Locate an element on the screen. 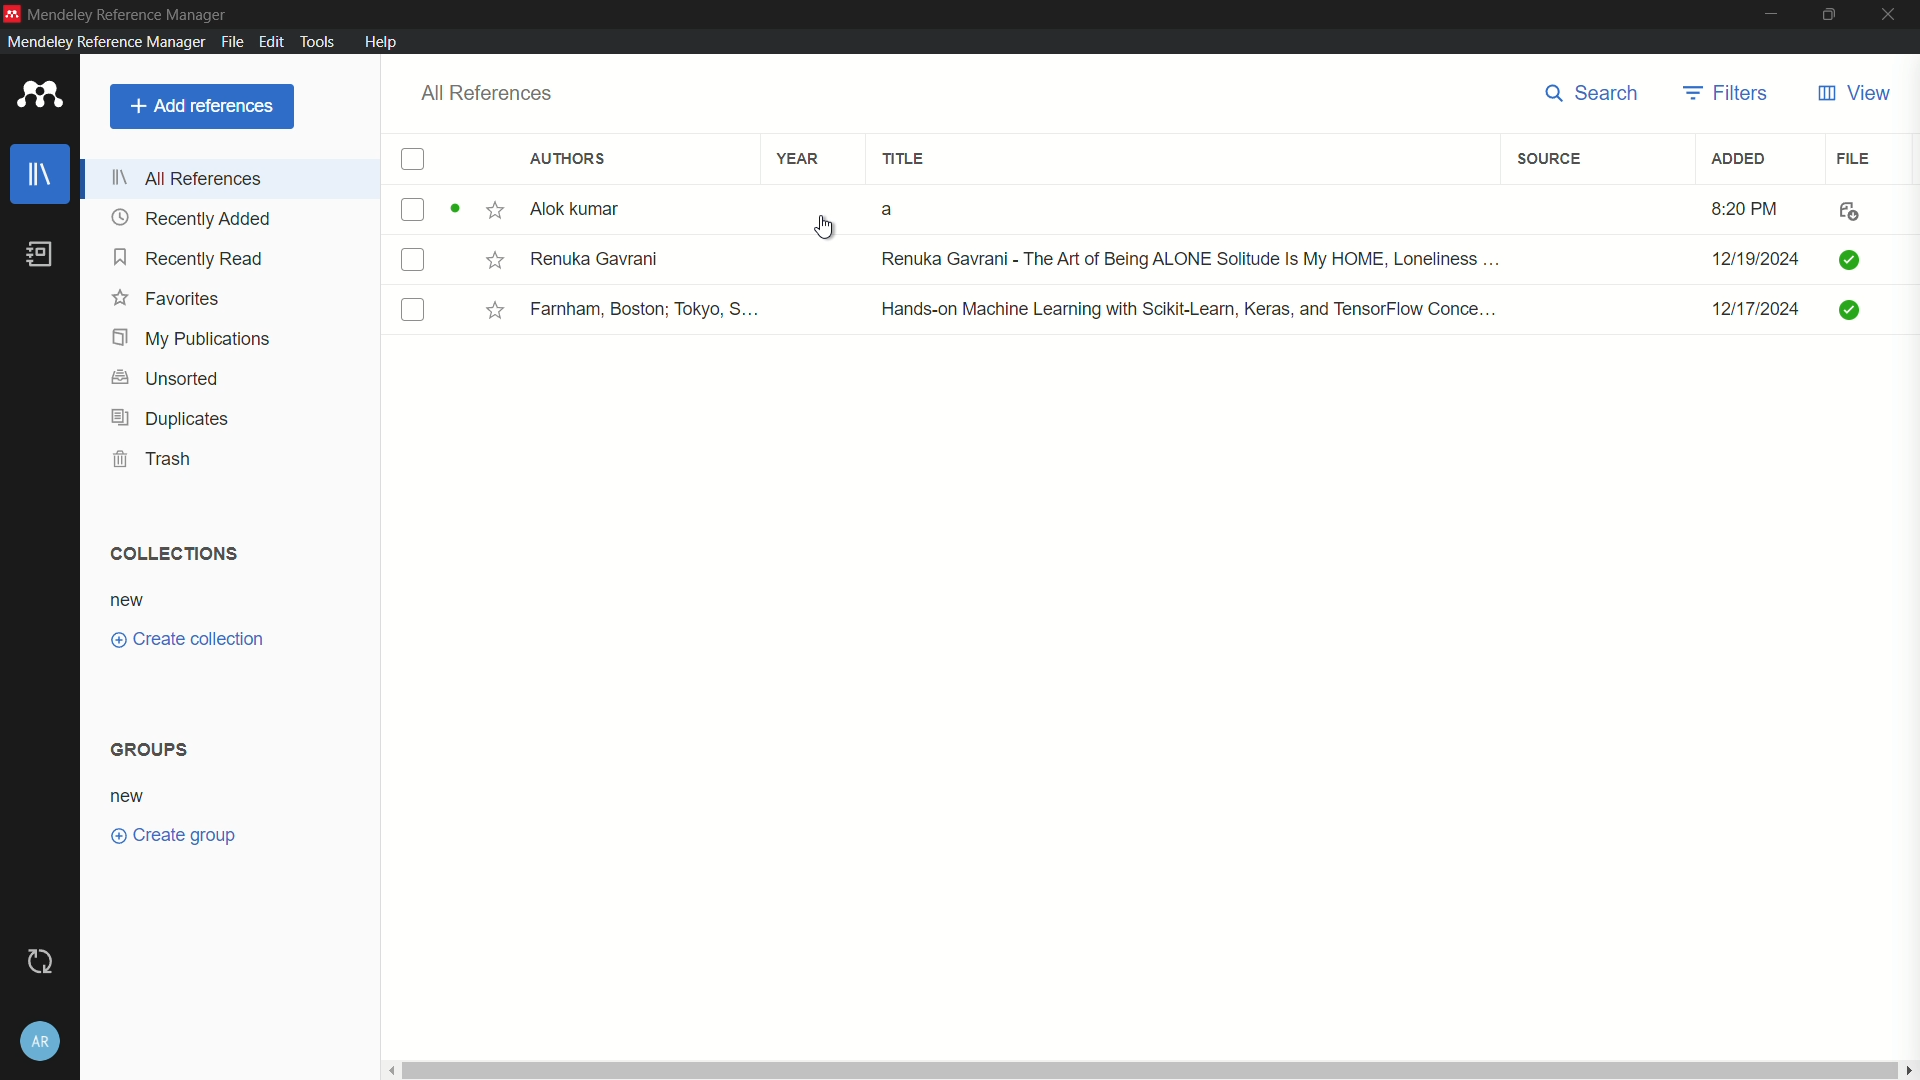 The width and height of the screenshot is (1920, 1080). trash is located at coordinates (154, 458).